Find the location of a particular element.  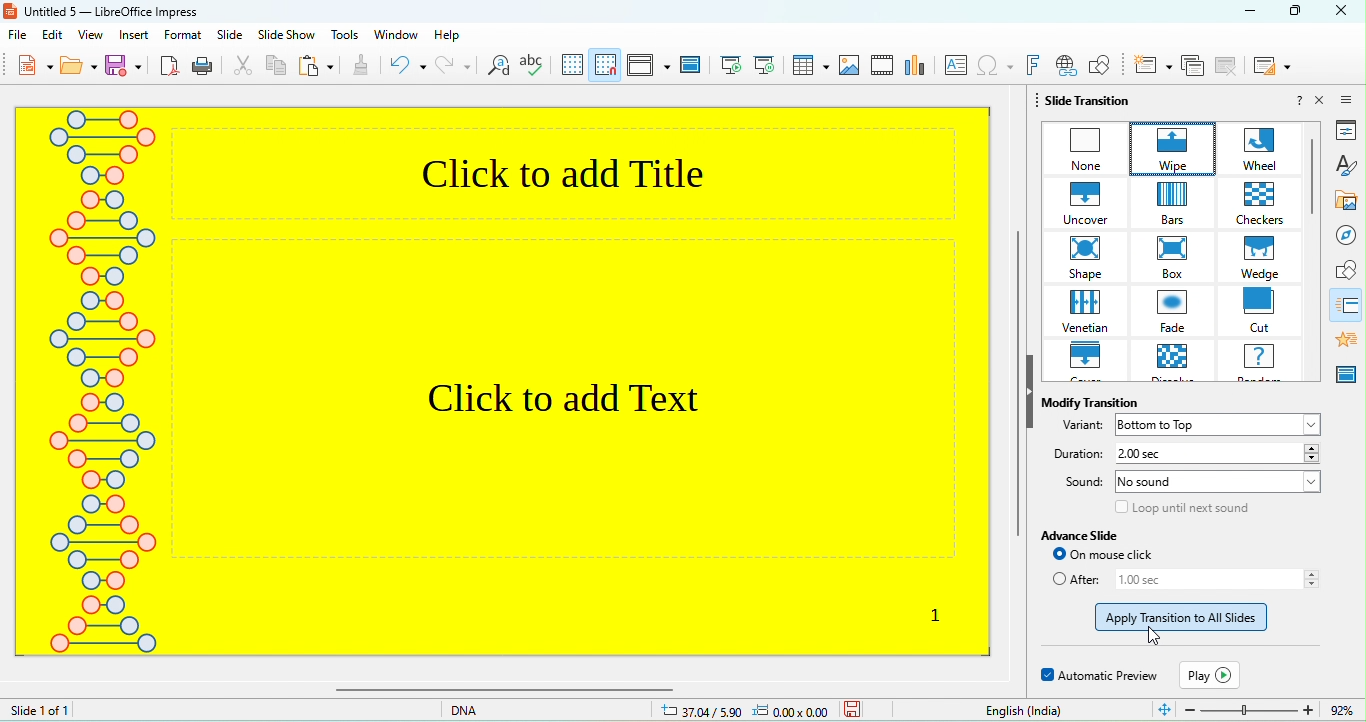

close is located at coordinates (1324, 102).